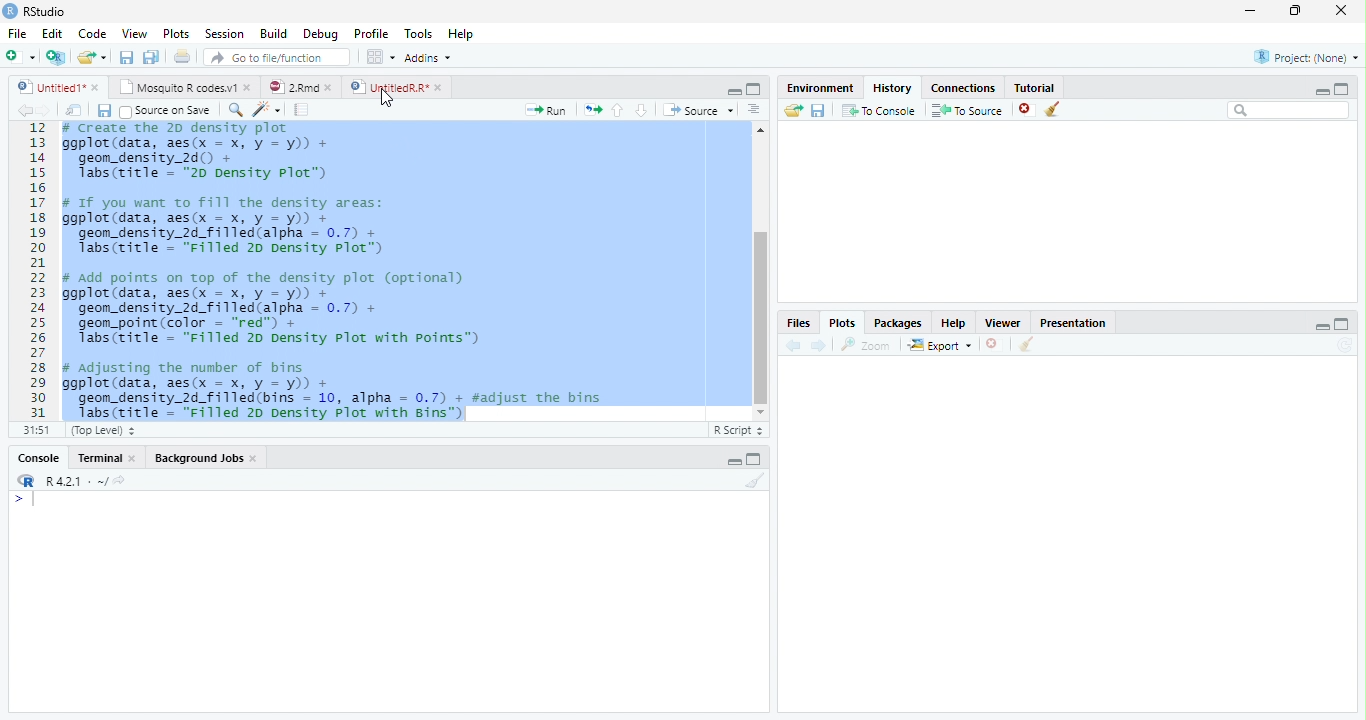 Image resolution: width=1366 pixels, height=720 pixels. Describe the element at coordinates (440, 87) in the screenshot. I see `close` at that location.